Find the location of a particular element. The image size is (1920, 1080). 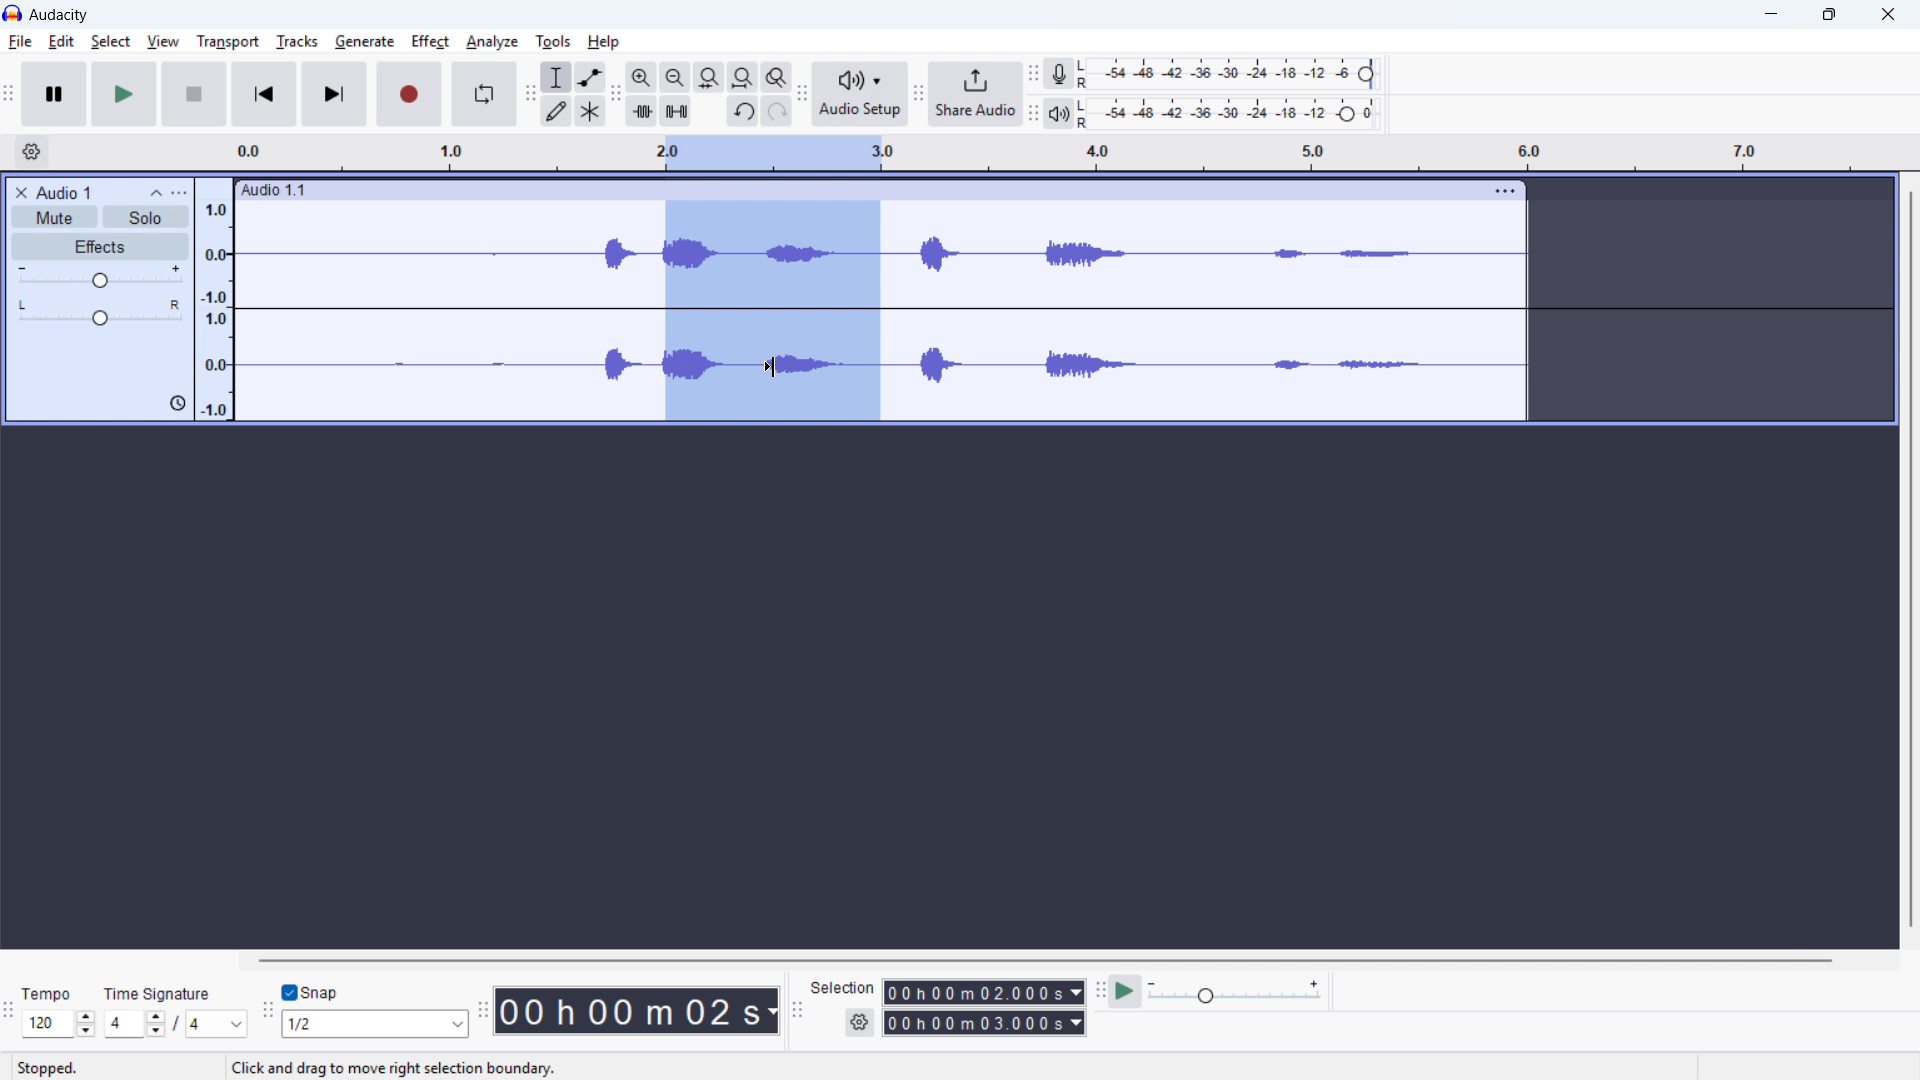

Selection start time is located at coordinates (985, 991).